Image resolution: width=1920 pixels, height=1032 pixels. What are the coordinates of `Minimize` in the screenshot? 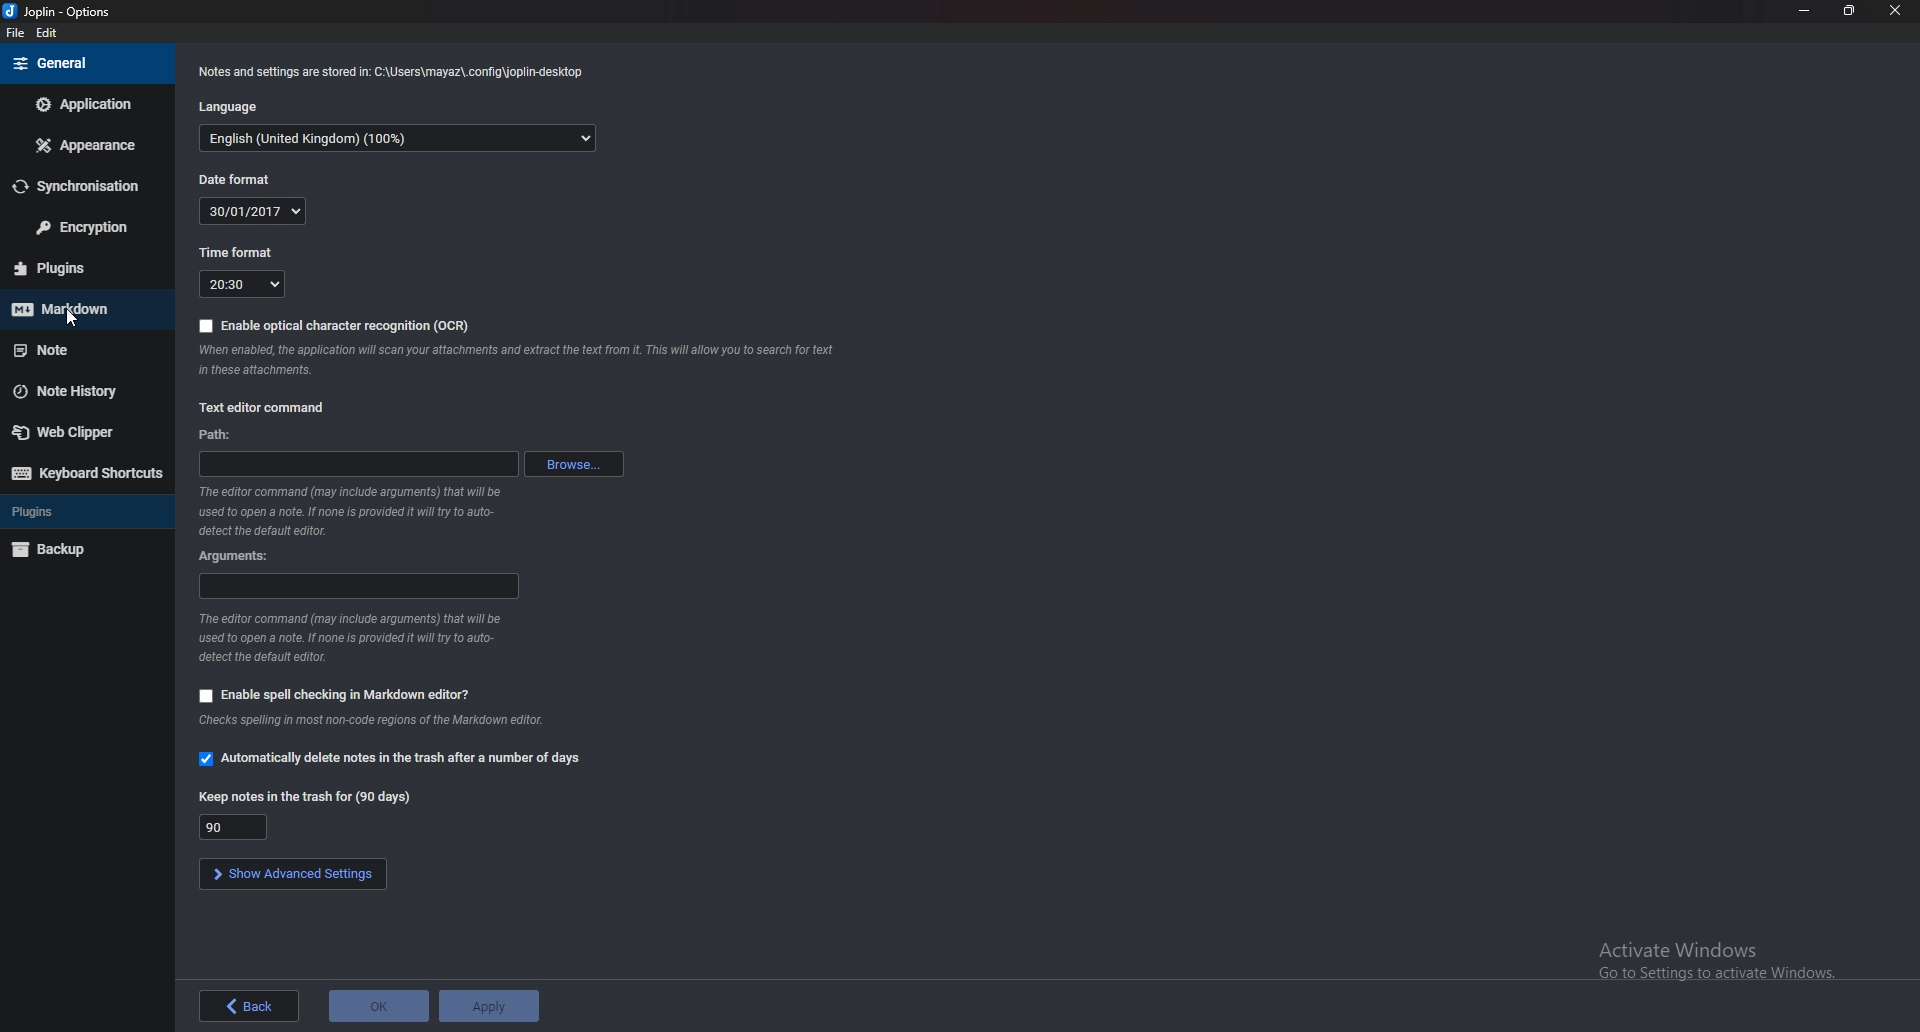 It's located at (1803, 10).